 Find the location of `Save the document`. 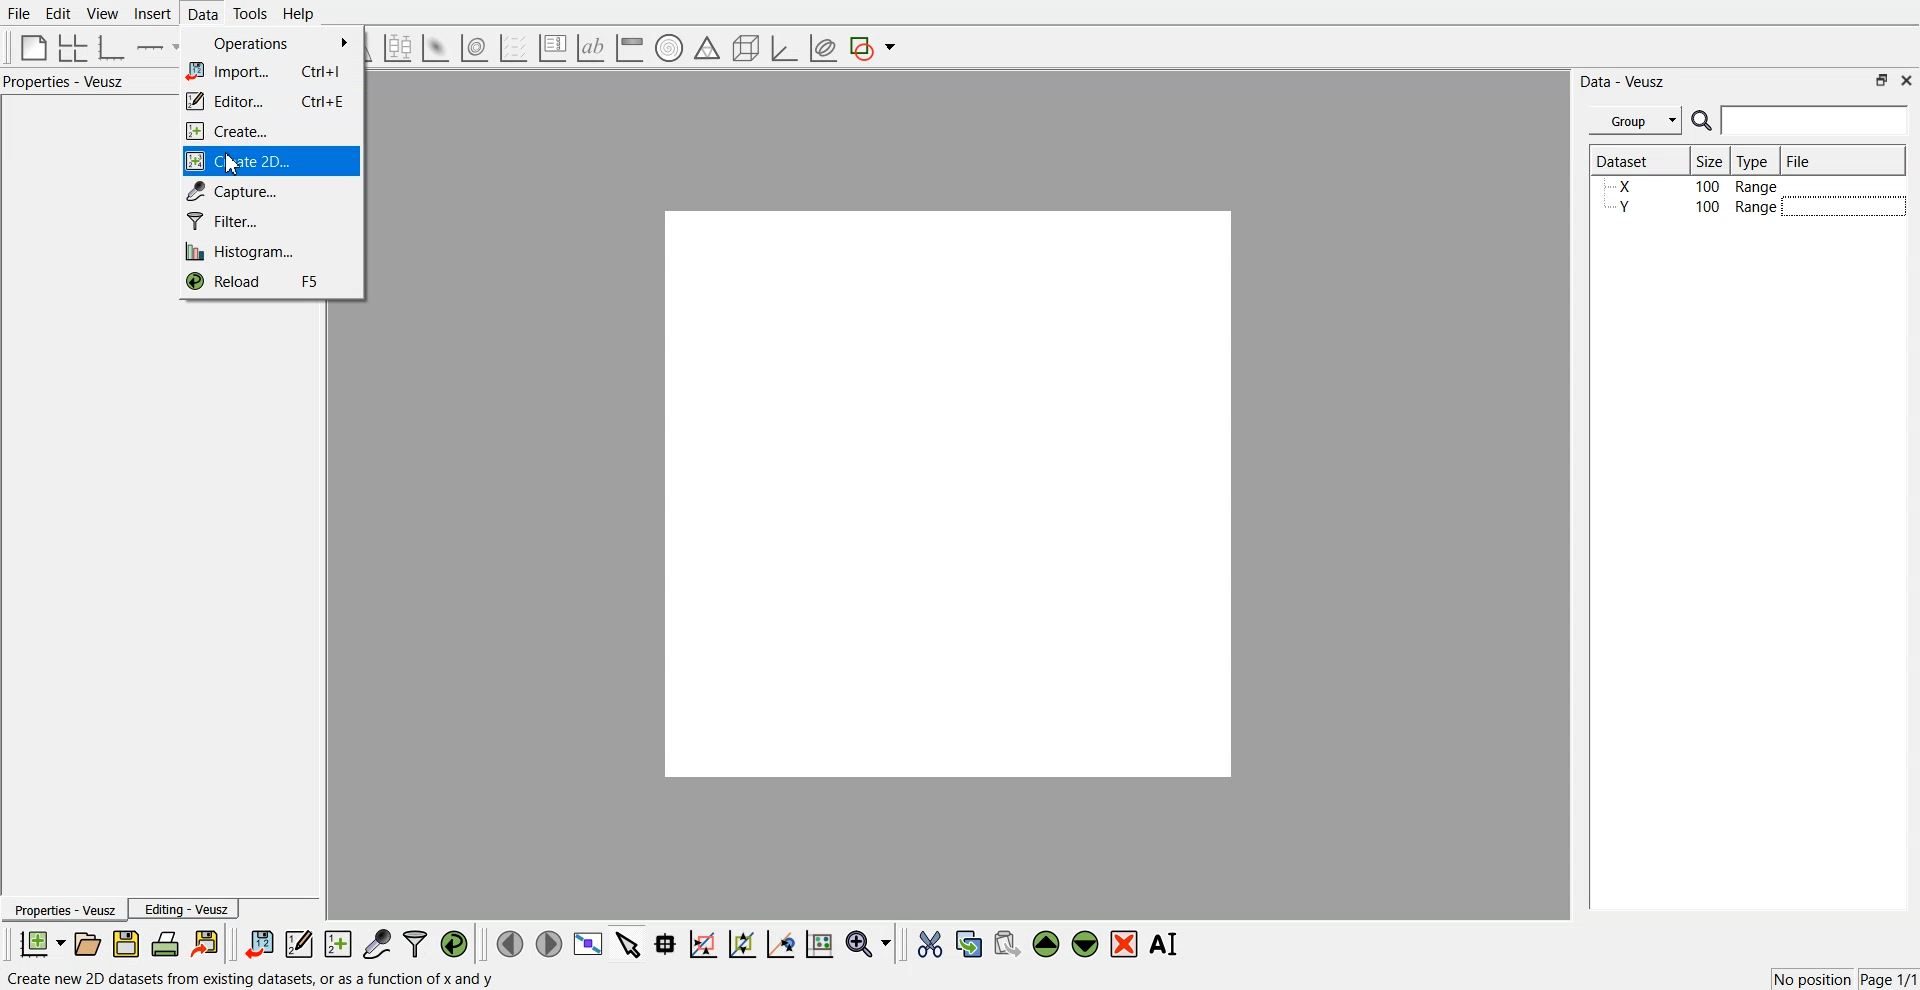

Save the document is located at coordinates (126, 943).